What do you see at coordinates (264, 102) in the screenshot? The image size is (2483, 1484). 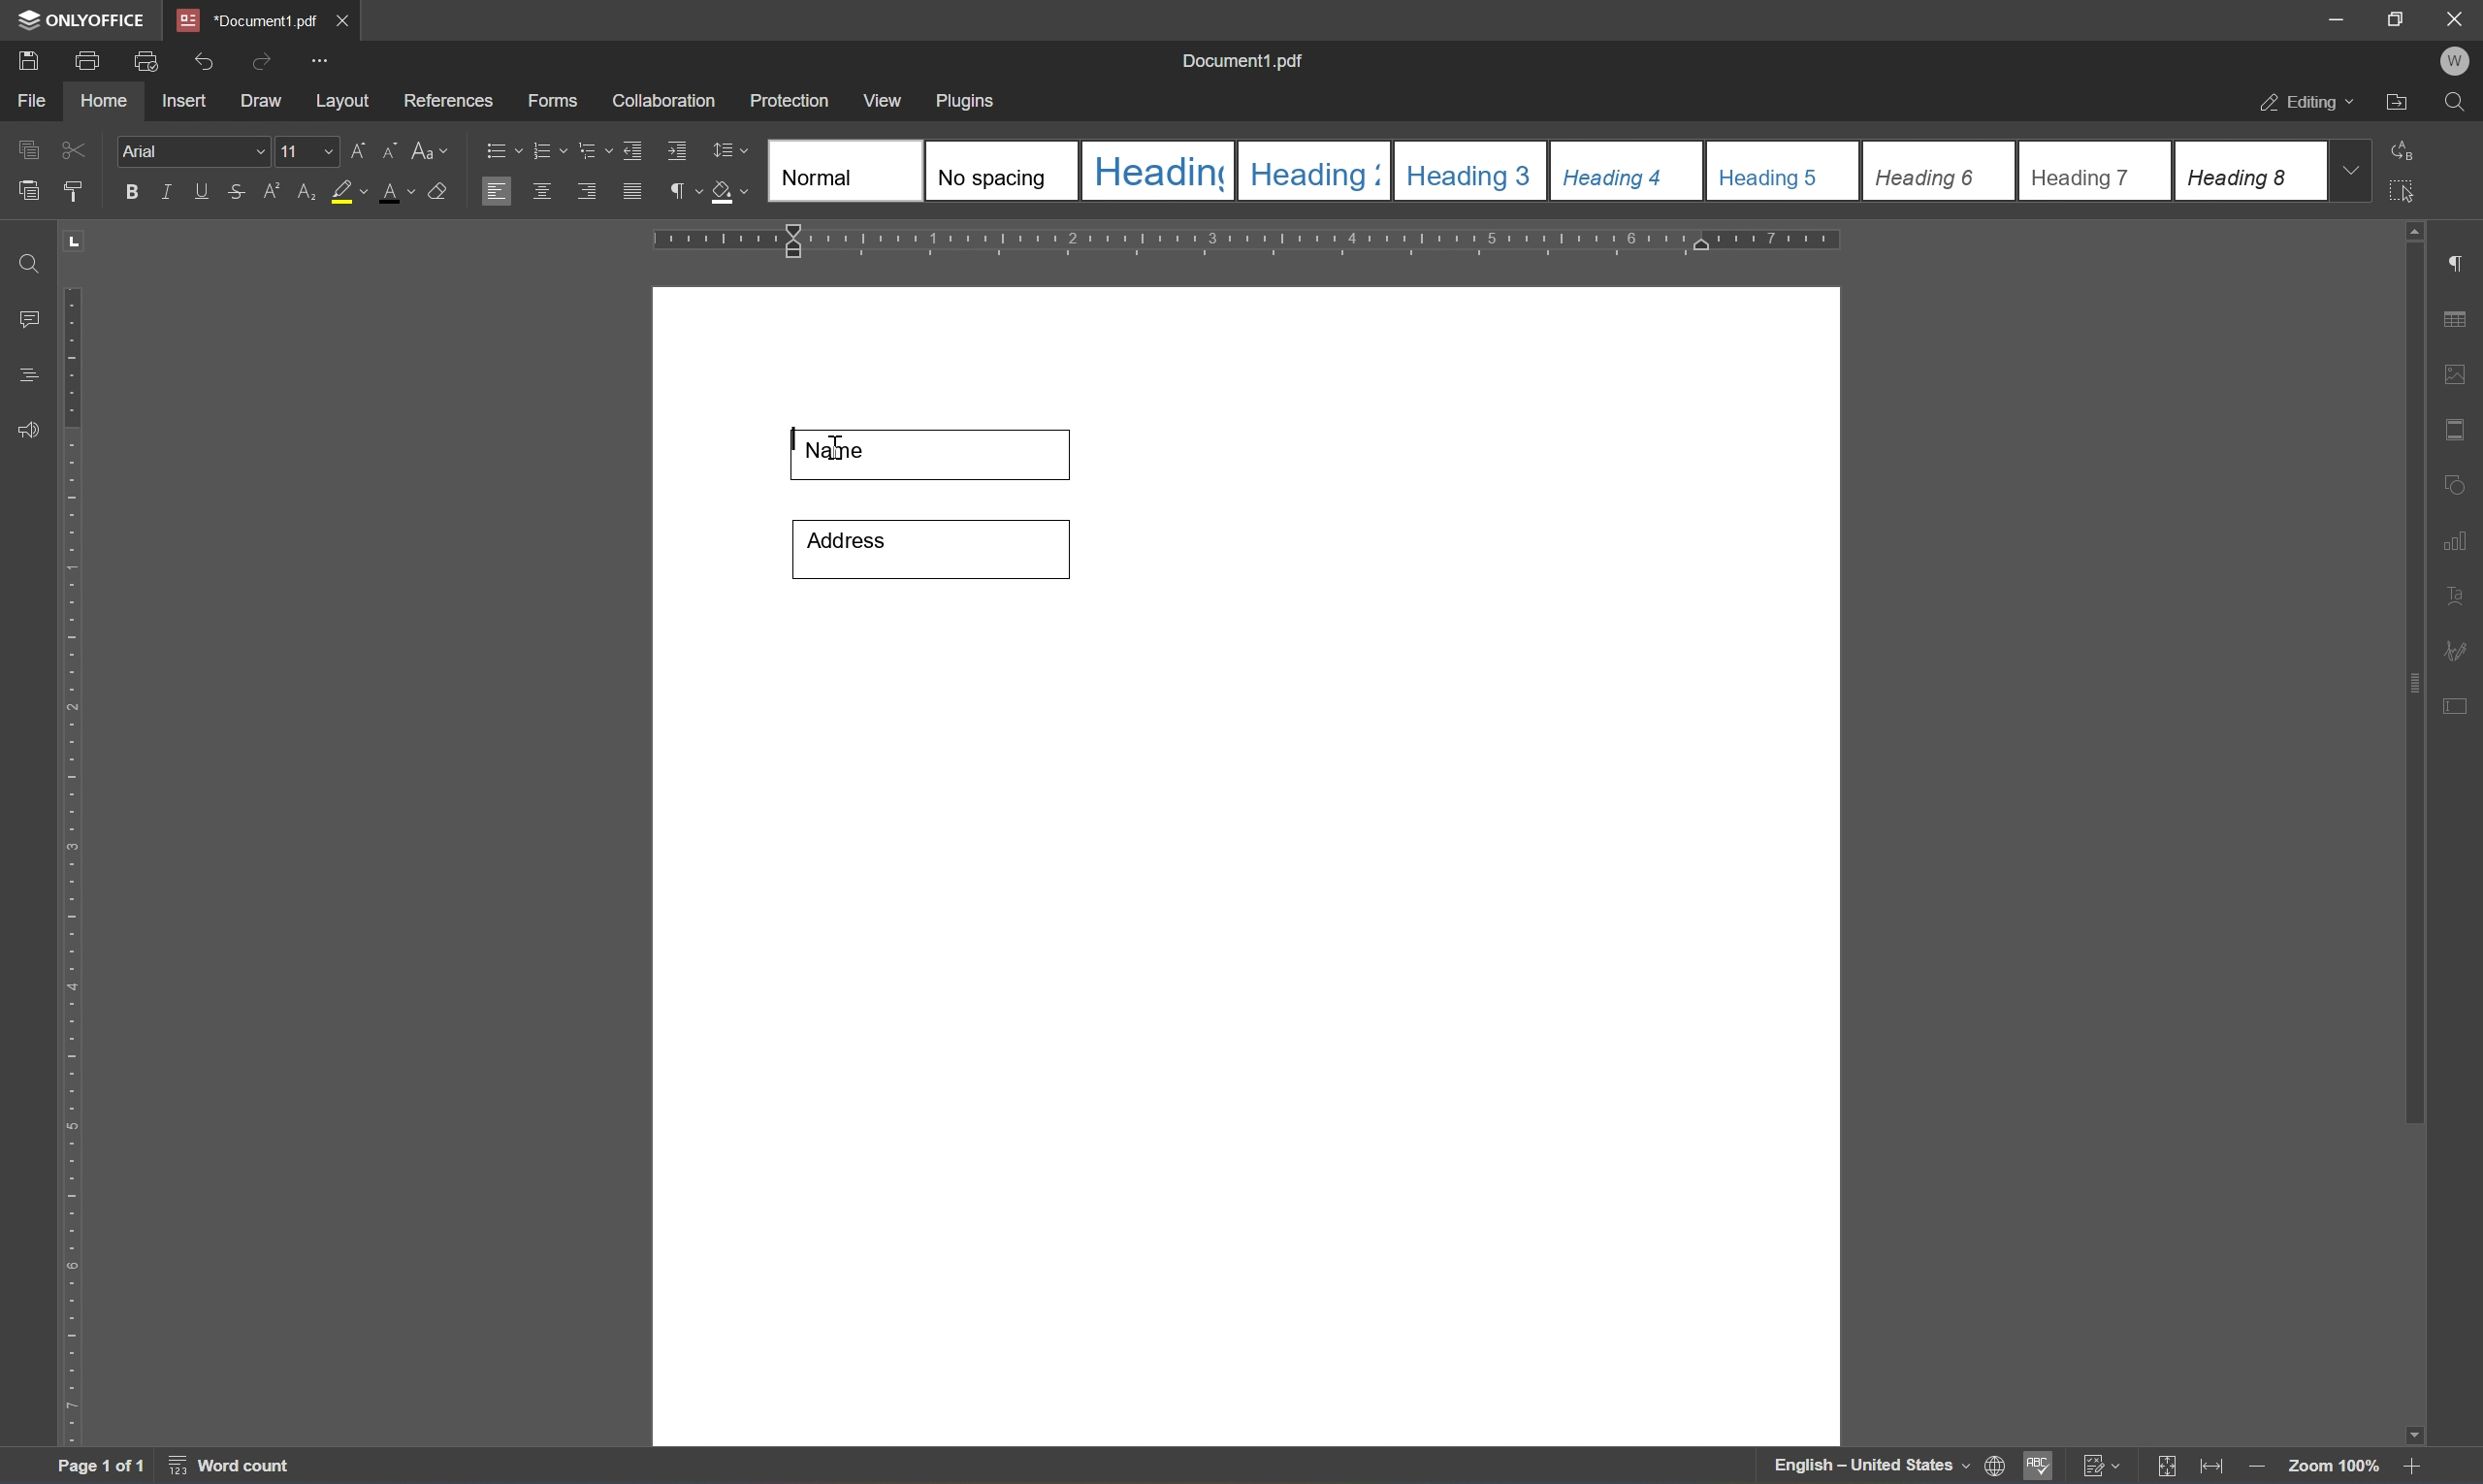 I see `draw` at bounding box center [264, 102].